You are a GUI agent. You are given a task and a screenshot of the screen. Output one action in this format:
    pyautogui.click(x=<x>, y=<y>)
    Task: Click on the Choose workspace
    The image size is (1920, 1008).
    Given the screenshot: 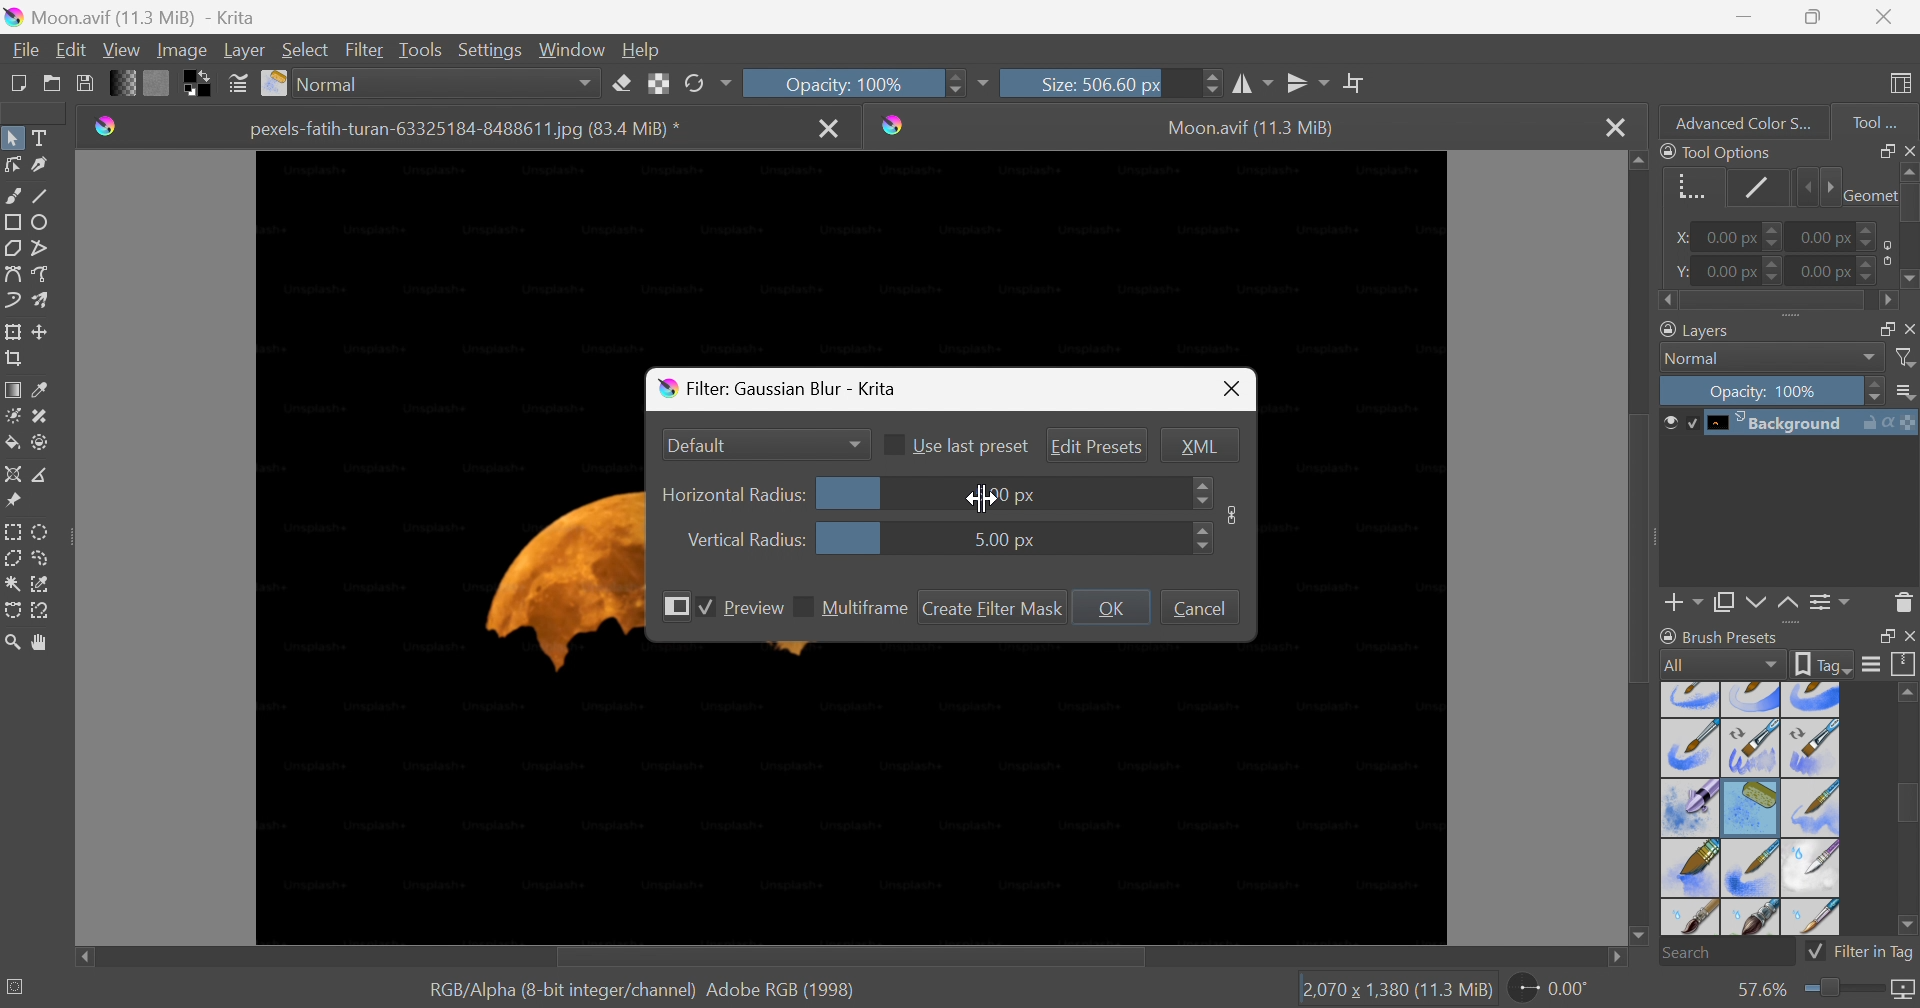 What is the action you would take?
    pyautogui.click(x=1904, y=86)
    